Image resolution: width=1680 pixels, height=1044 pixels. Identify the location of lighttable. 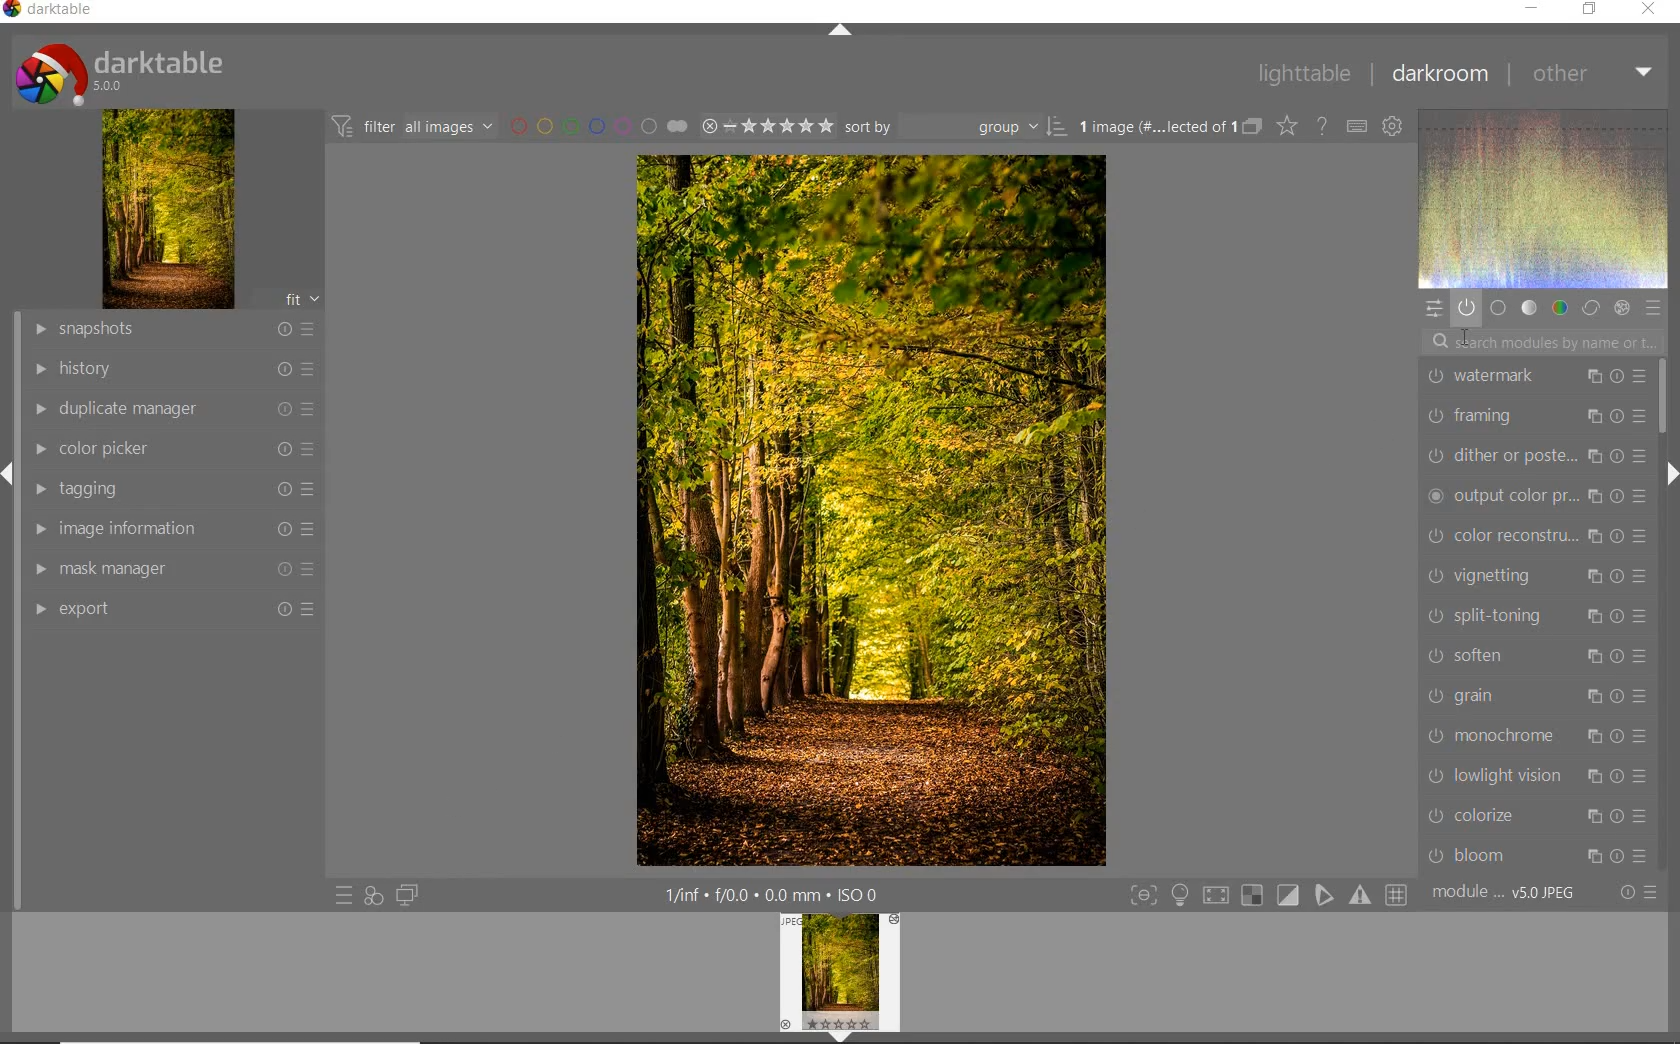
(1304, 75).